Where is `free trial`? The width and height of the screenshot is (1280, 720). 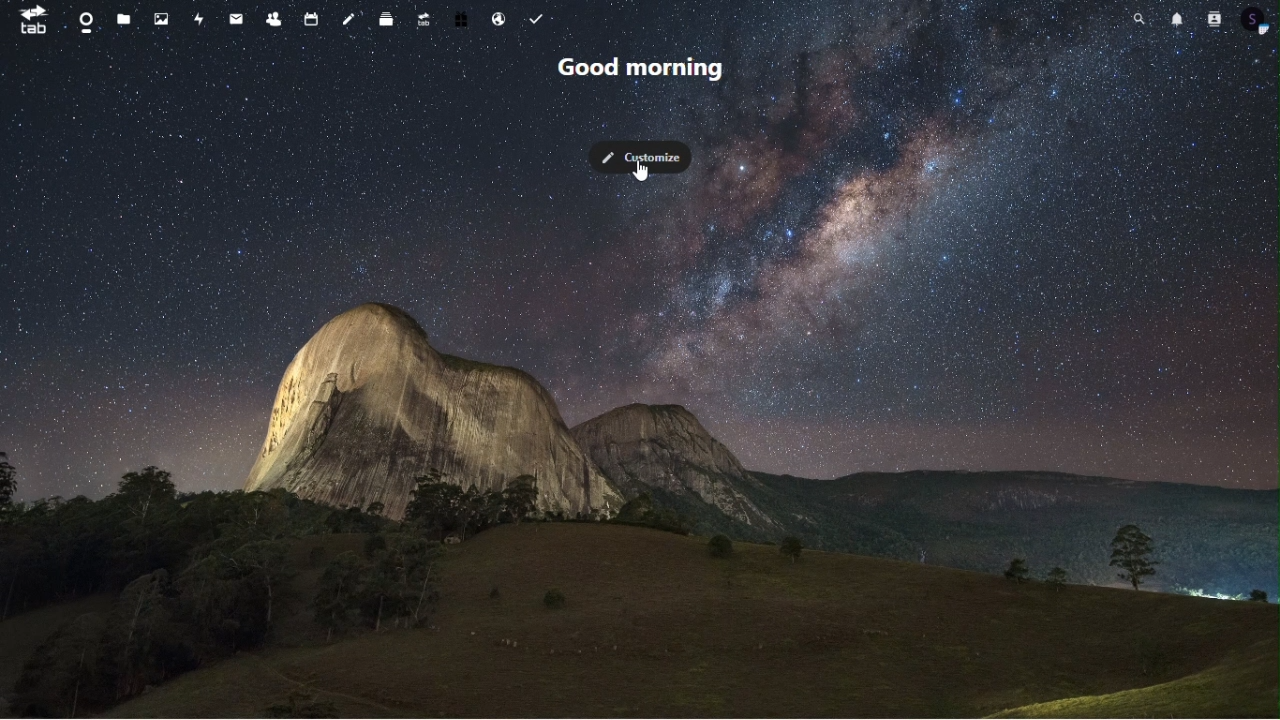 free trial is located at coordinates (462, 17).